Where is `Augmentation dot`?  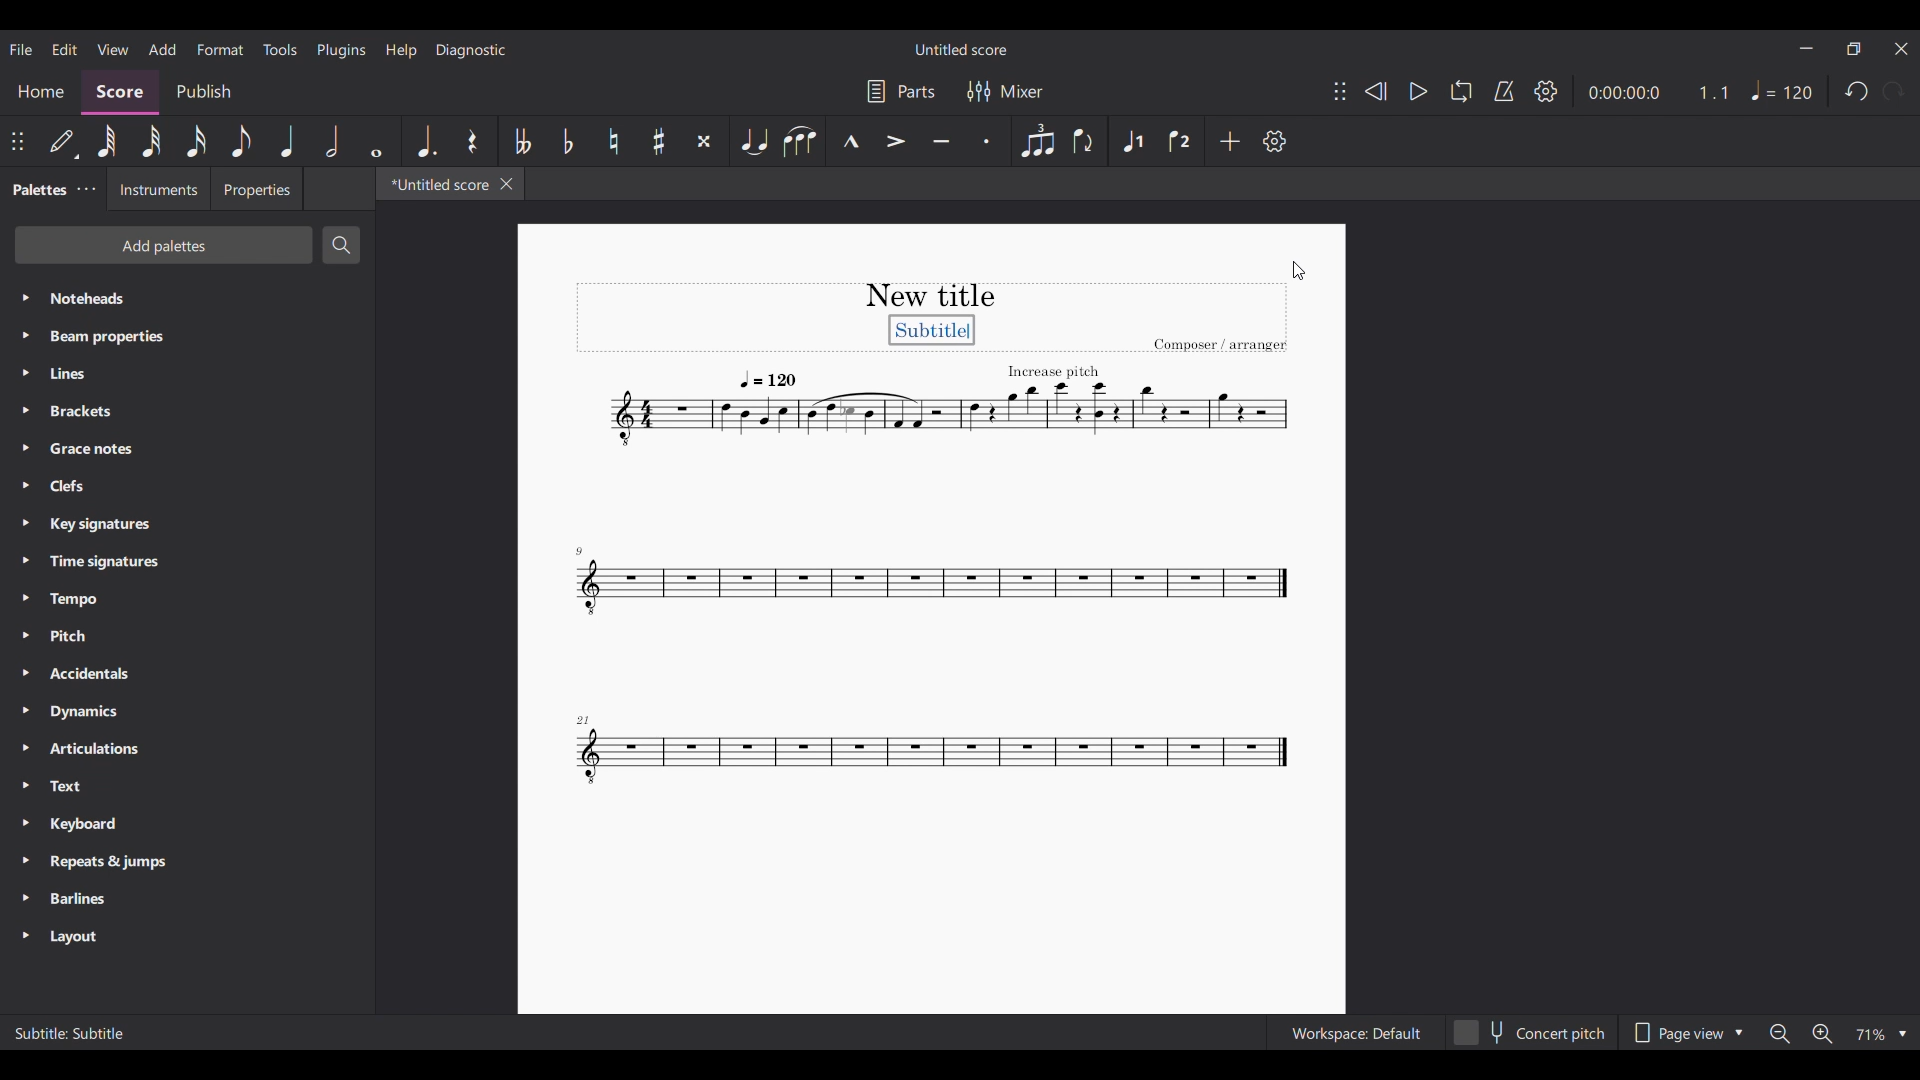
Augmentation dot is located at coordinates (424, 141).